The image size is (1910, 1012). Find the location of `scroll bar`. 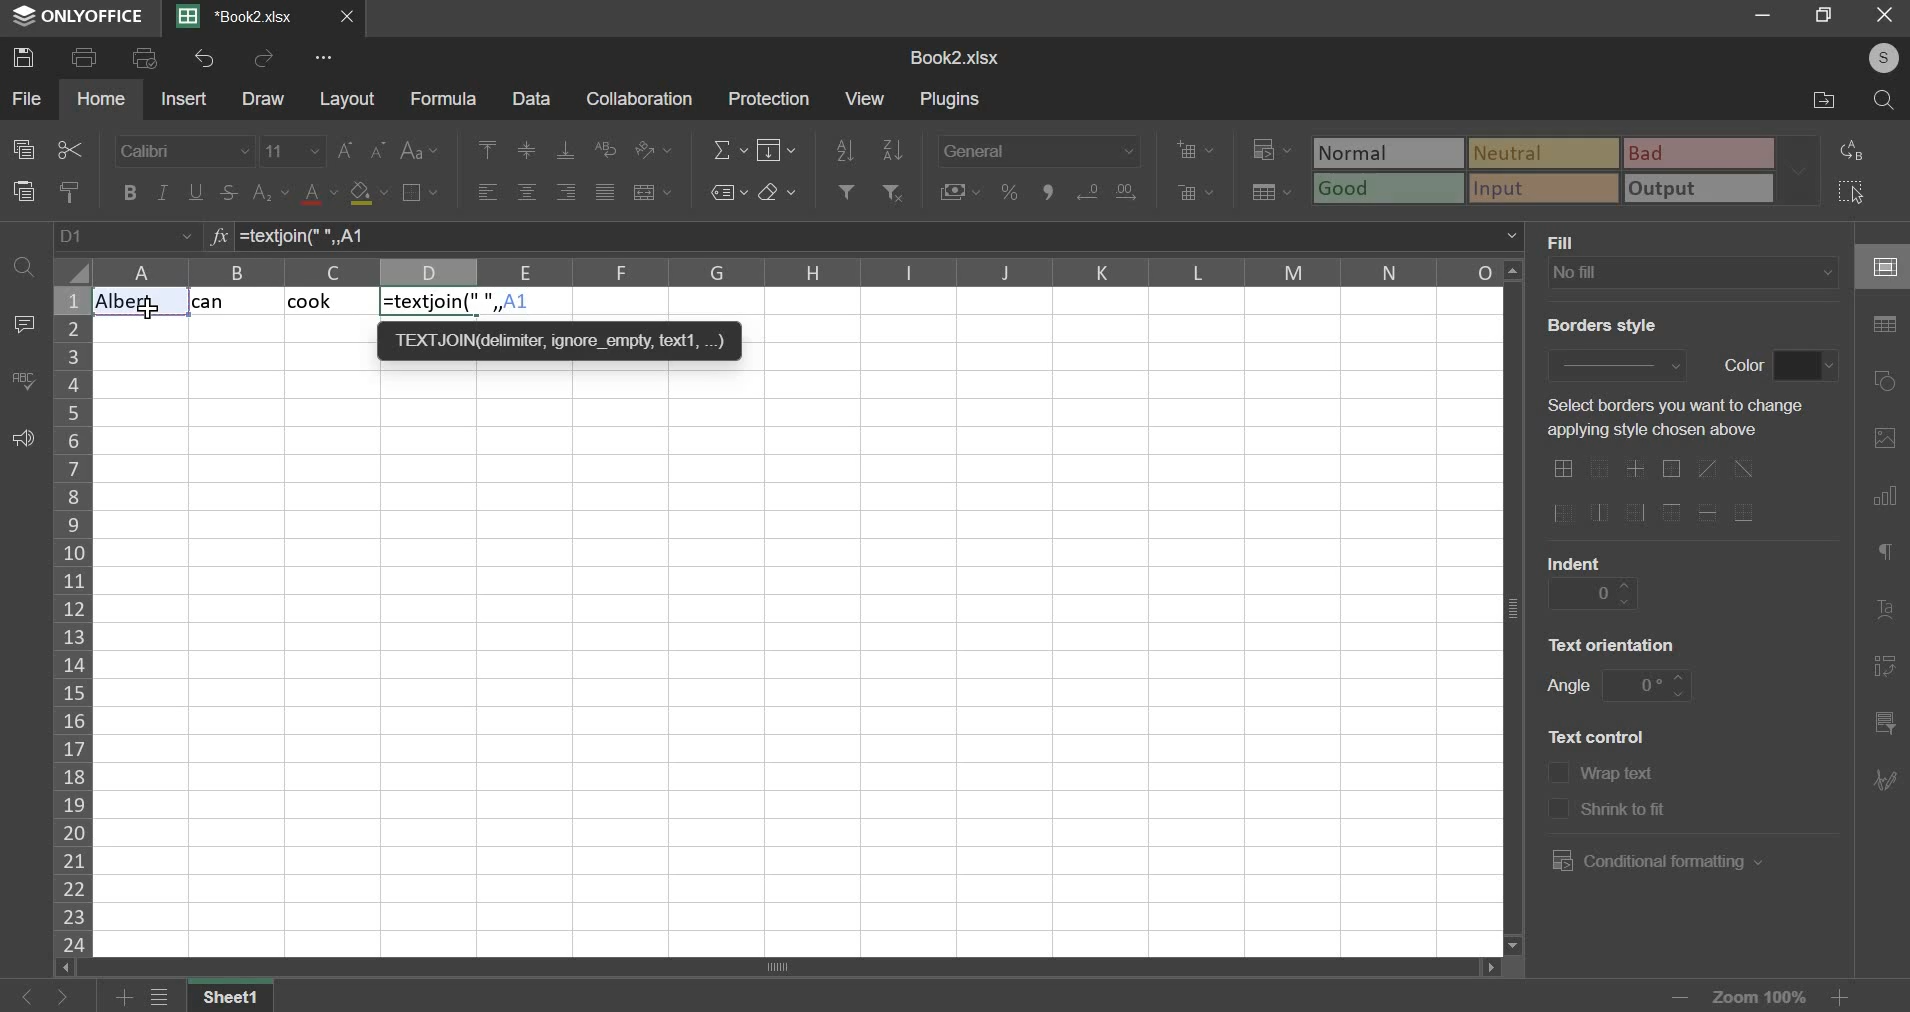

scroll bar is located at coordinates (774, 968).